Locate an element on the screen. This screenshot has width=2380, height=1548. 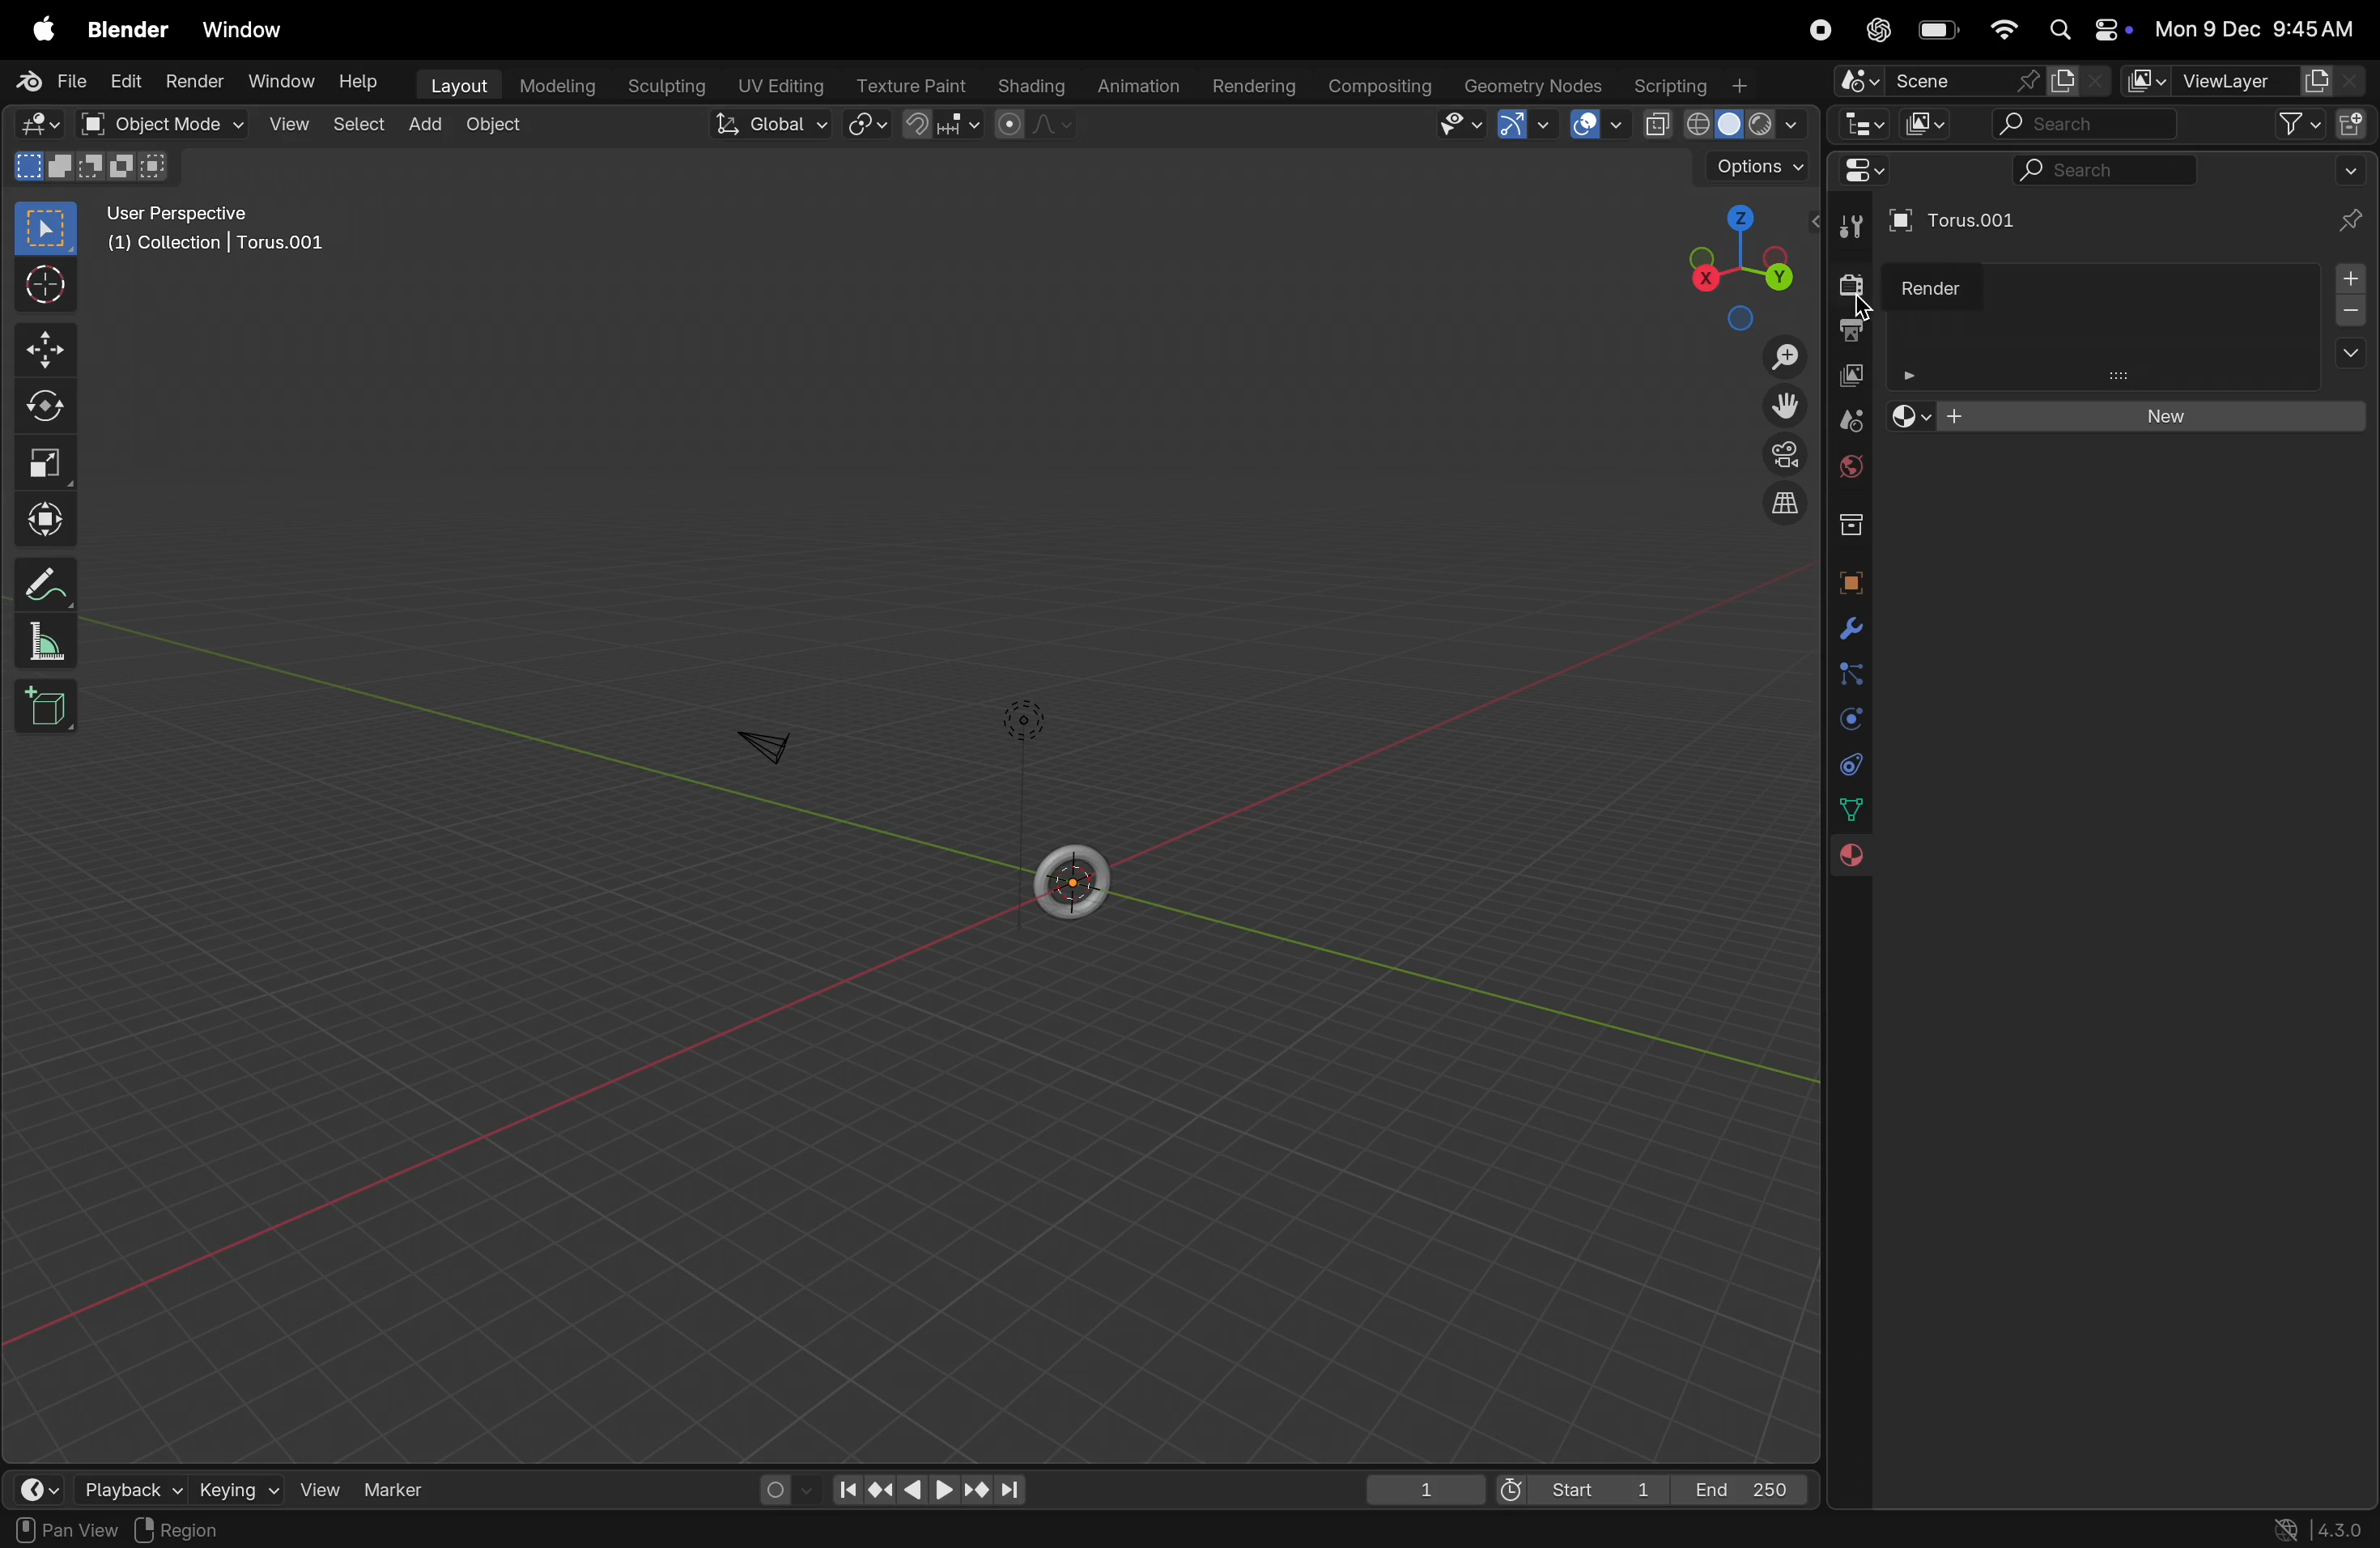
Blender is located at coordinates (127, 29).